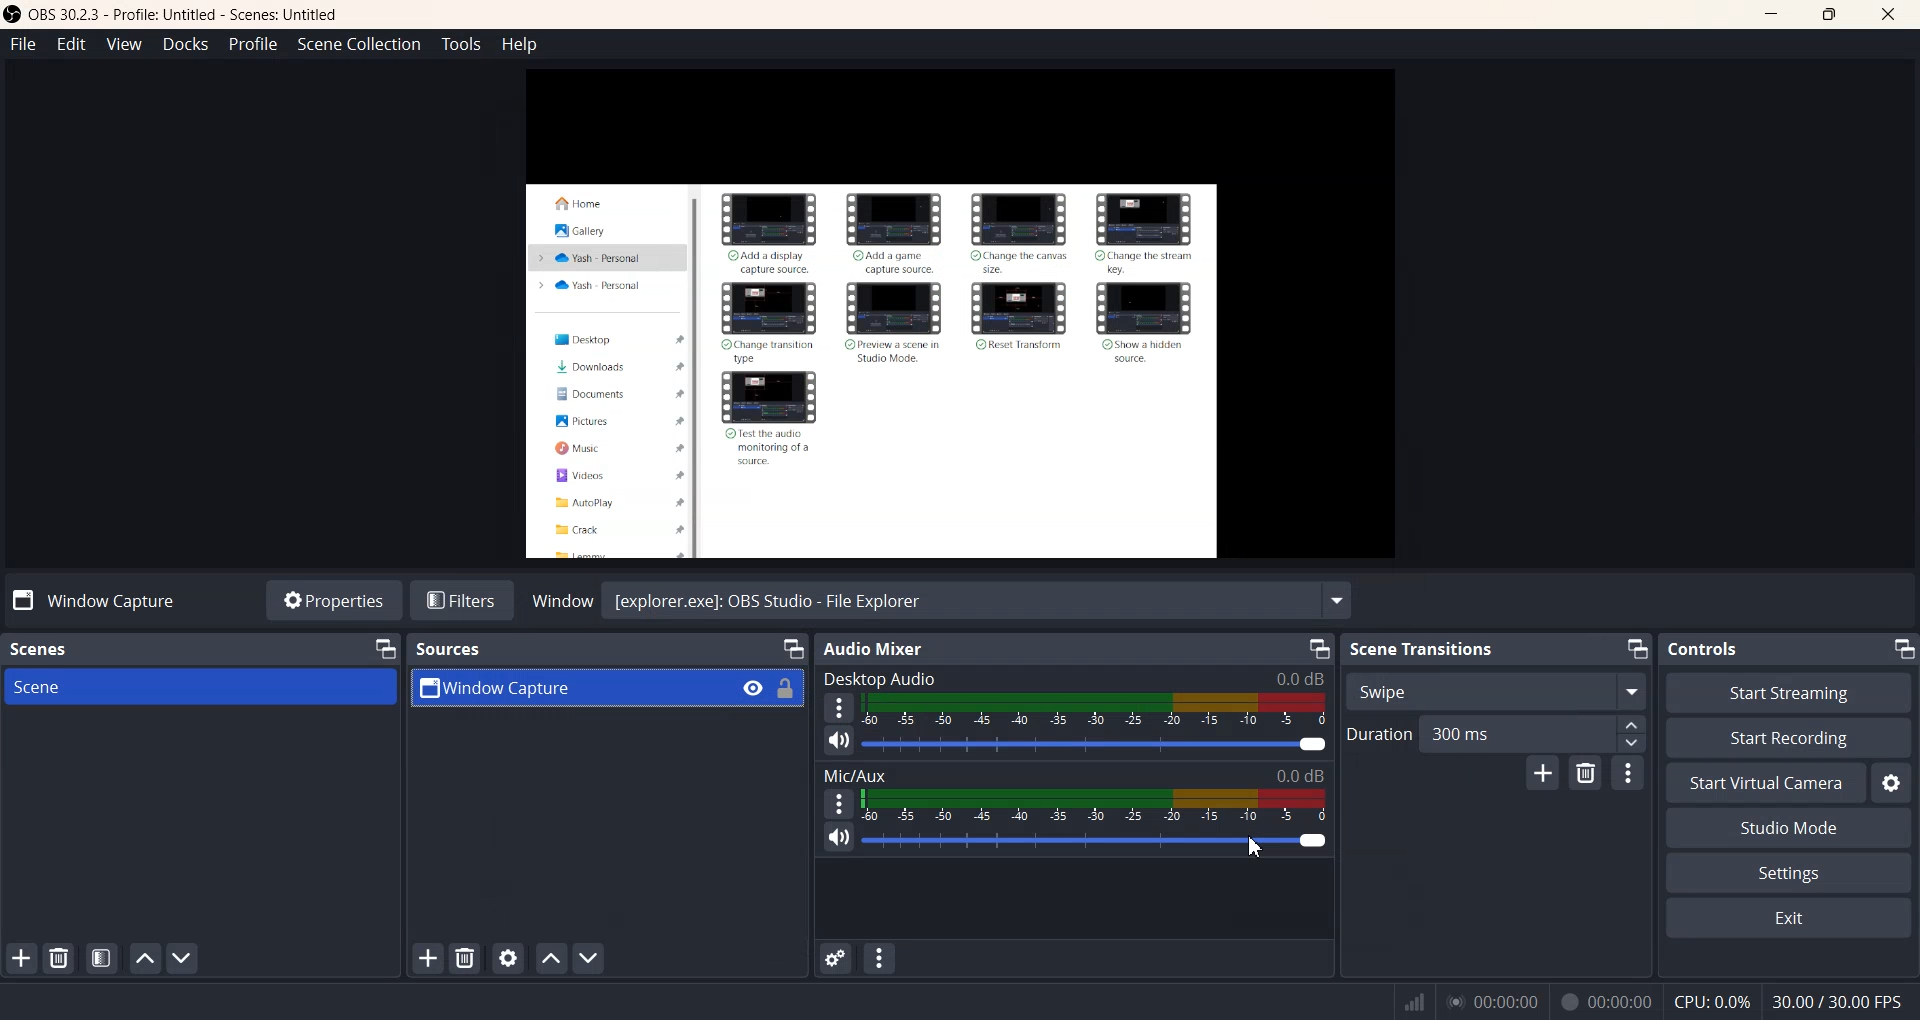  I want to click on Add Sources, so click(429, 957).